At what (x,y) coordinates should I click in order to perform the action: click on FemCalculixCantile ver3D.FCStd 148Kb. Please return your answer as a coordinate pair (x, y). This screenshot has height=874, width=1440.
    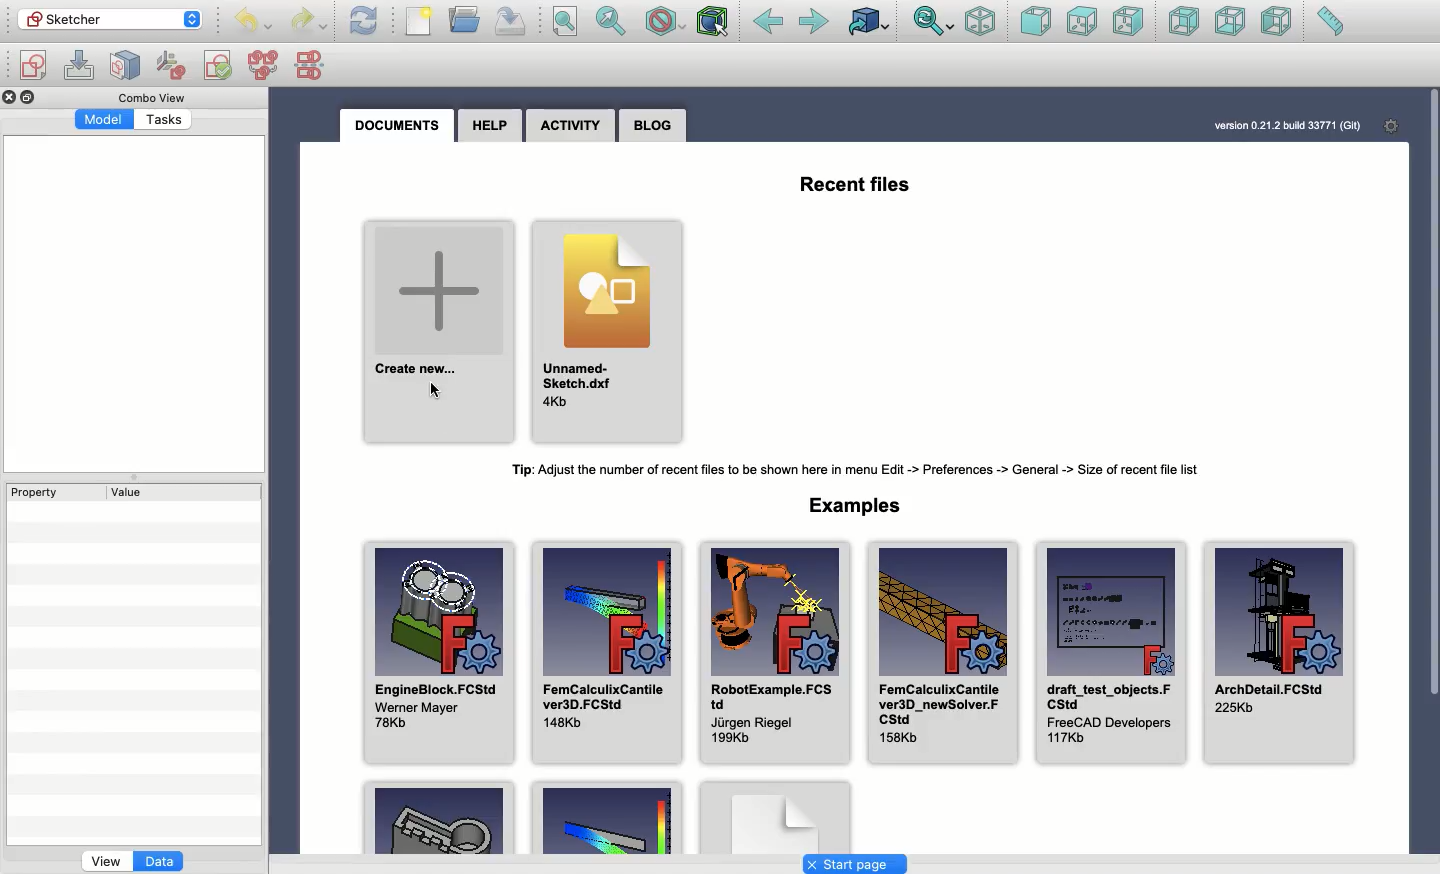
    Looking at the image, I should click on (608, 653).